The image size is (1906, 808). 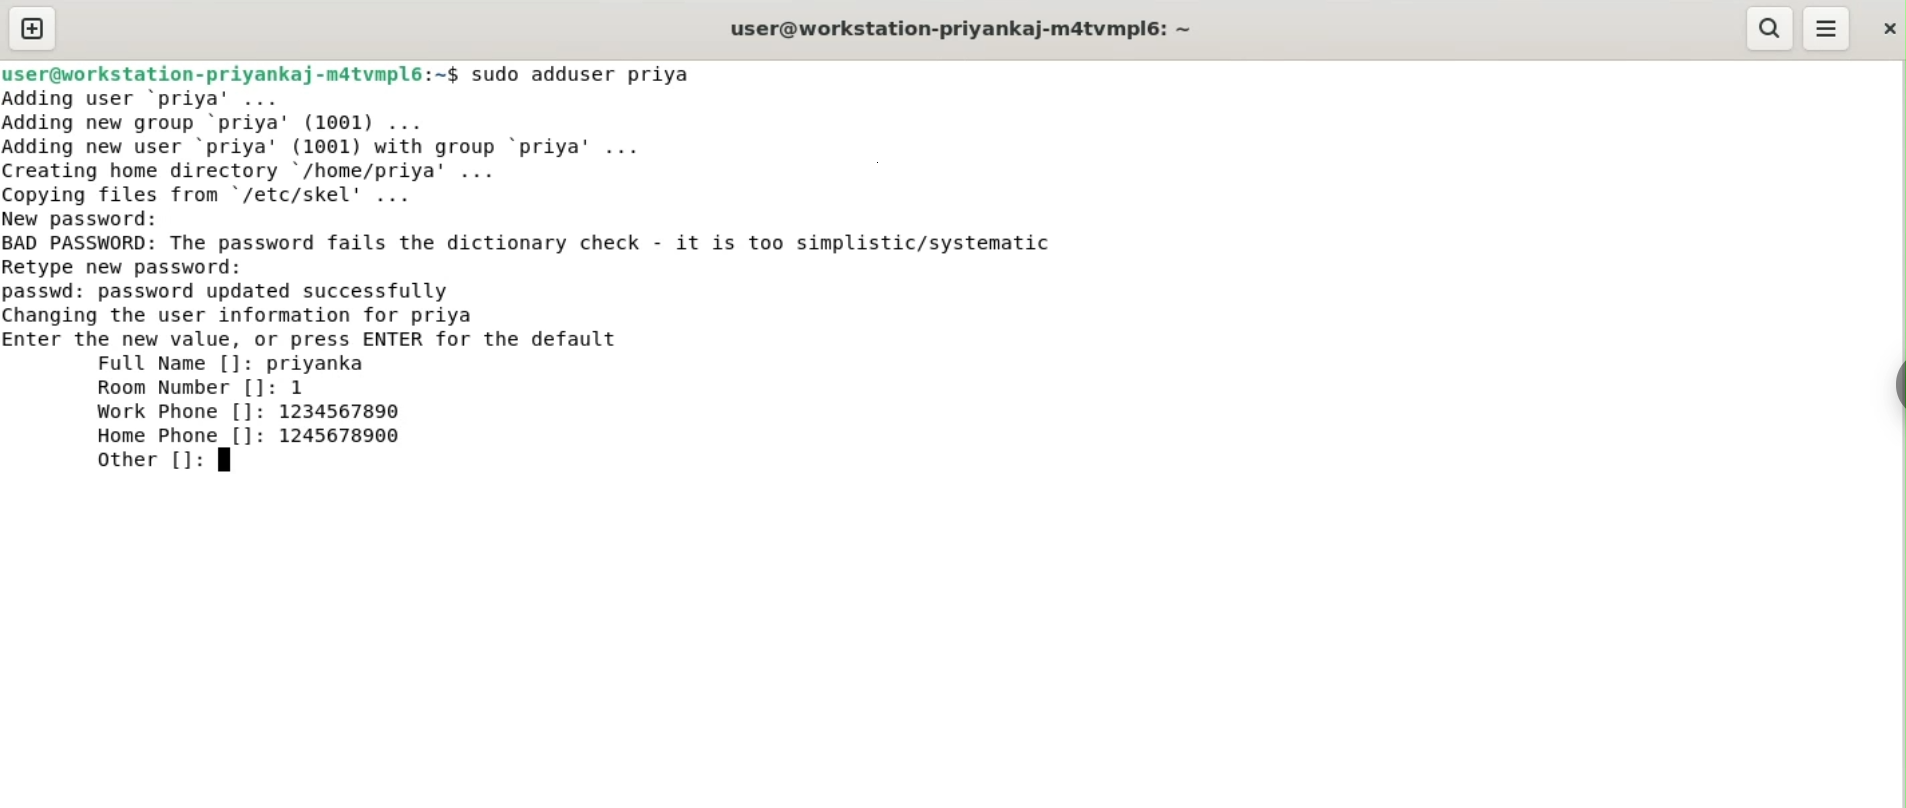 What do you see at coordinates (358, 312) in the screenshot?
I see `passwd: password updated successfully    changing the user information for priya  enter the new value, or press ENTER for default value` at bounding box center [358, 312].